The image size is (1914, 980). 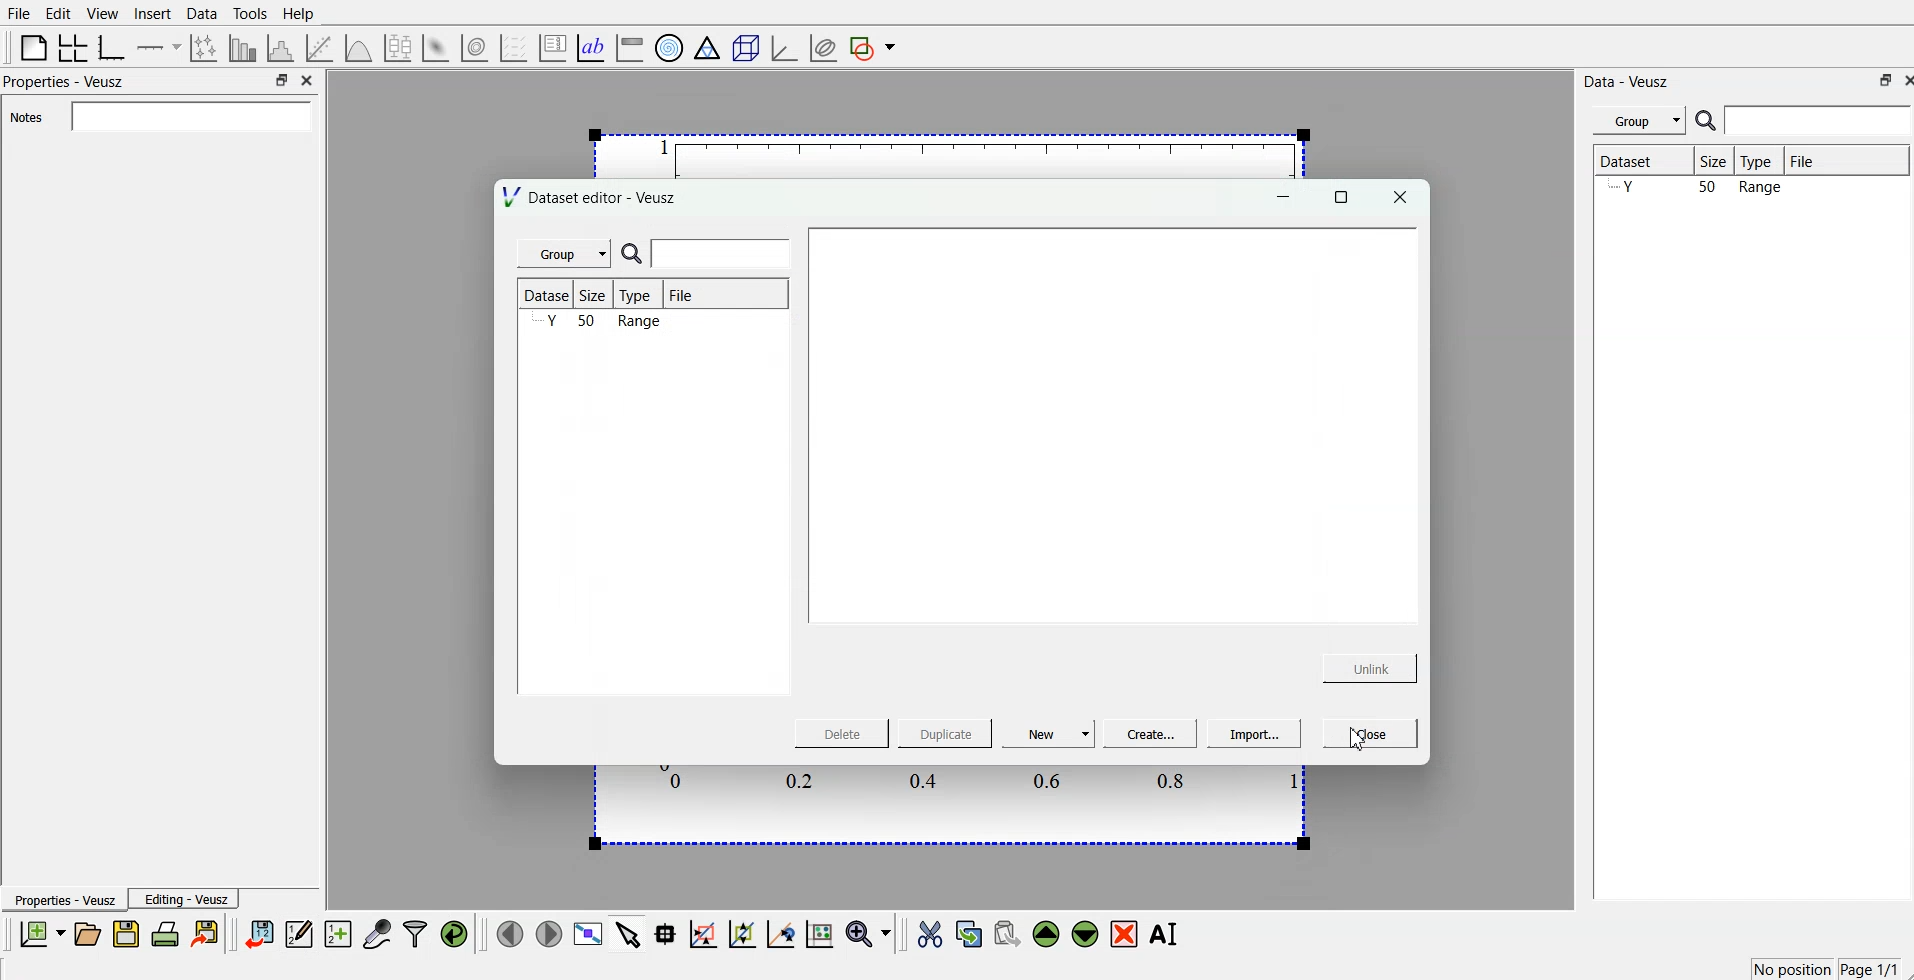 I want to click on base graphs, so click(x=115, y=45).